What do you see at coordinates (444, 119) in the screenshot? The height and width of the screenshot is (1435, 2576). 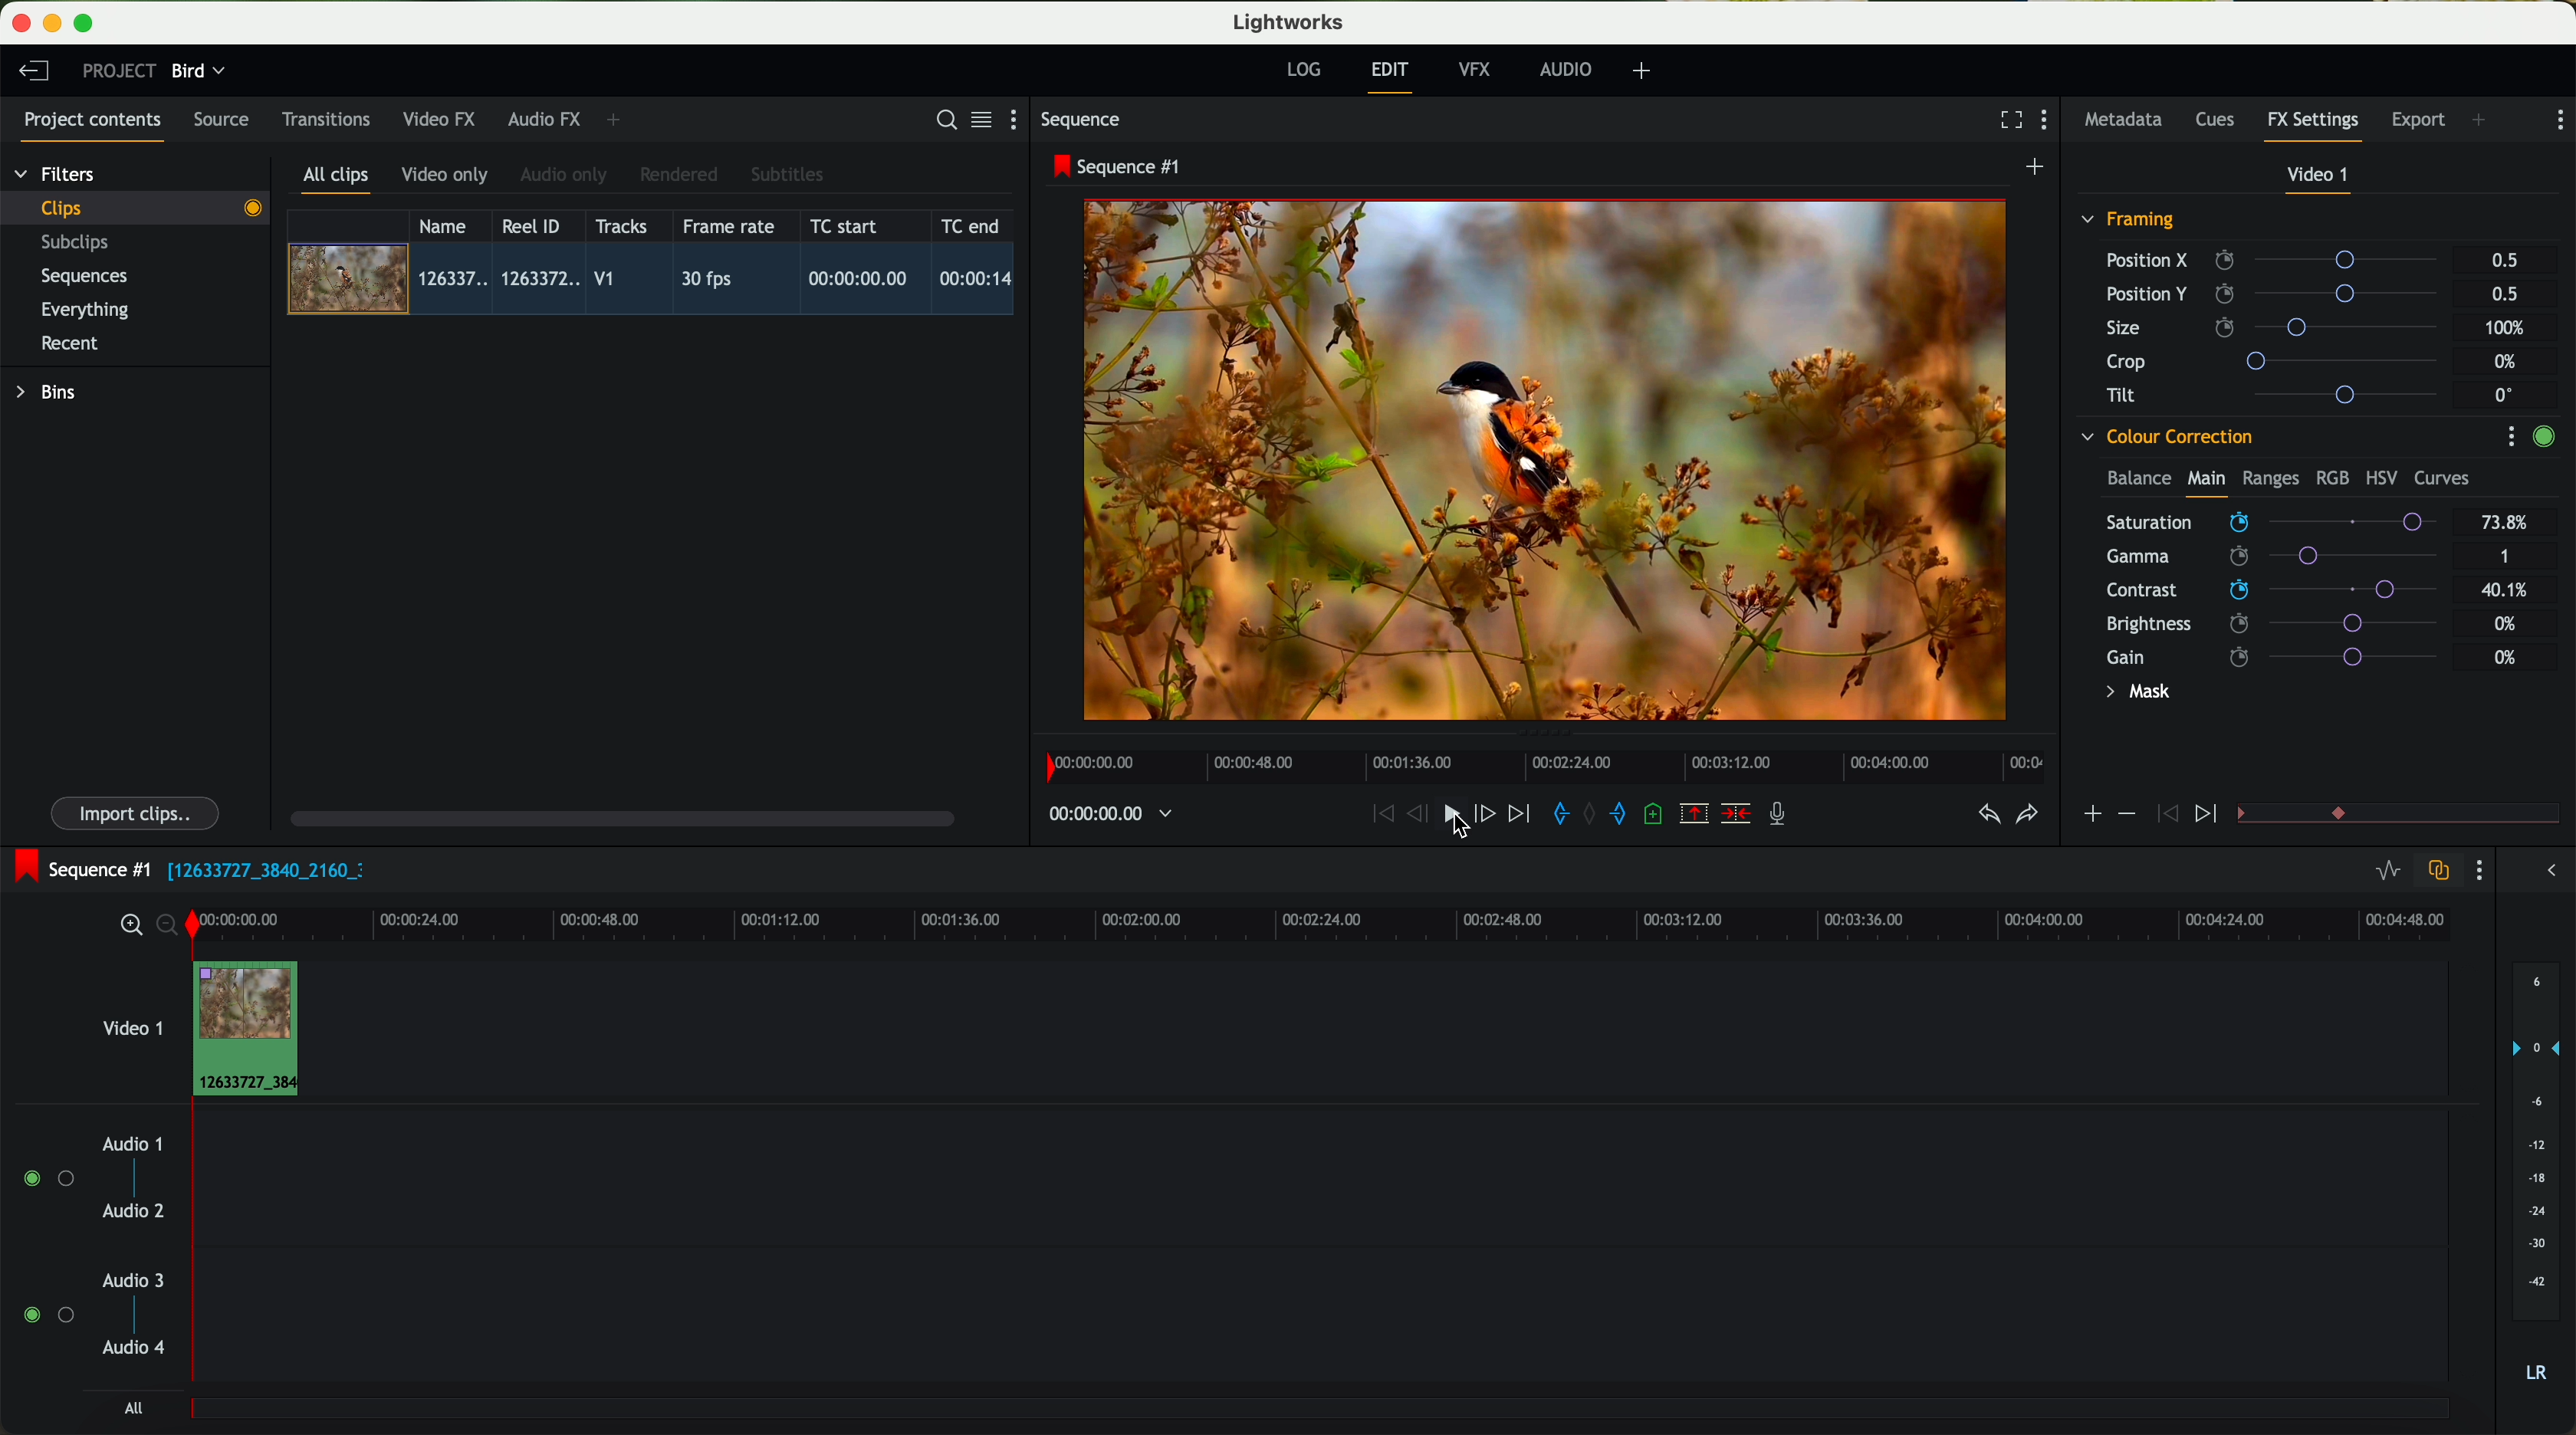 I see `video FX` at bounding box center [444, 119].